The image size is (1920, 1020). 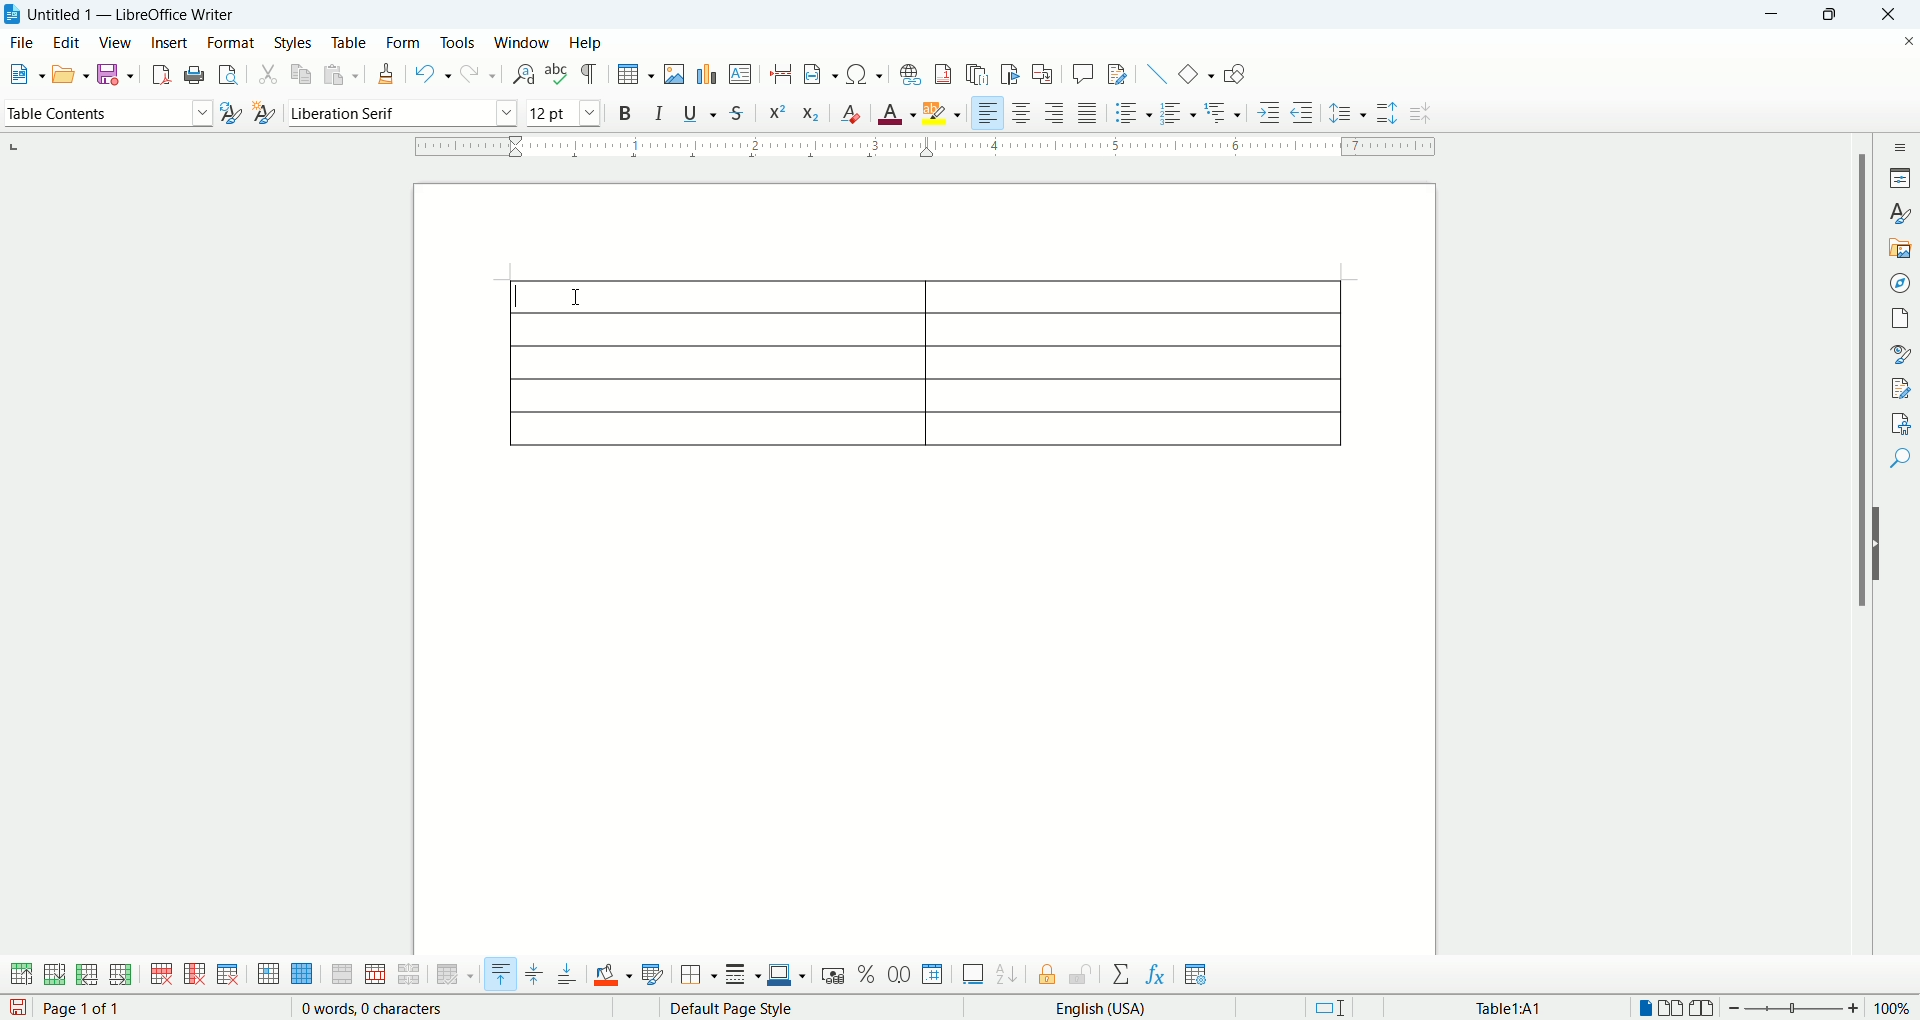 I want to click on zoom percent, so click(x=1894, y=1007).